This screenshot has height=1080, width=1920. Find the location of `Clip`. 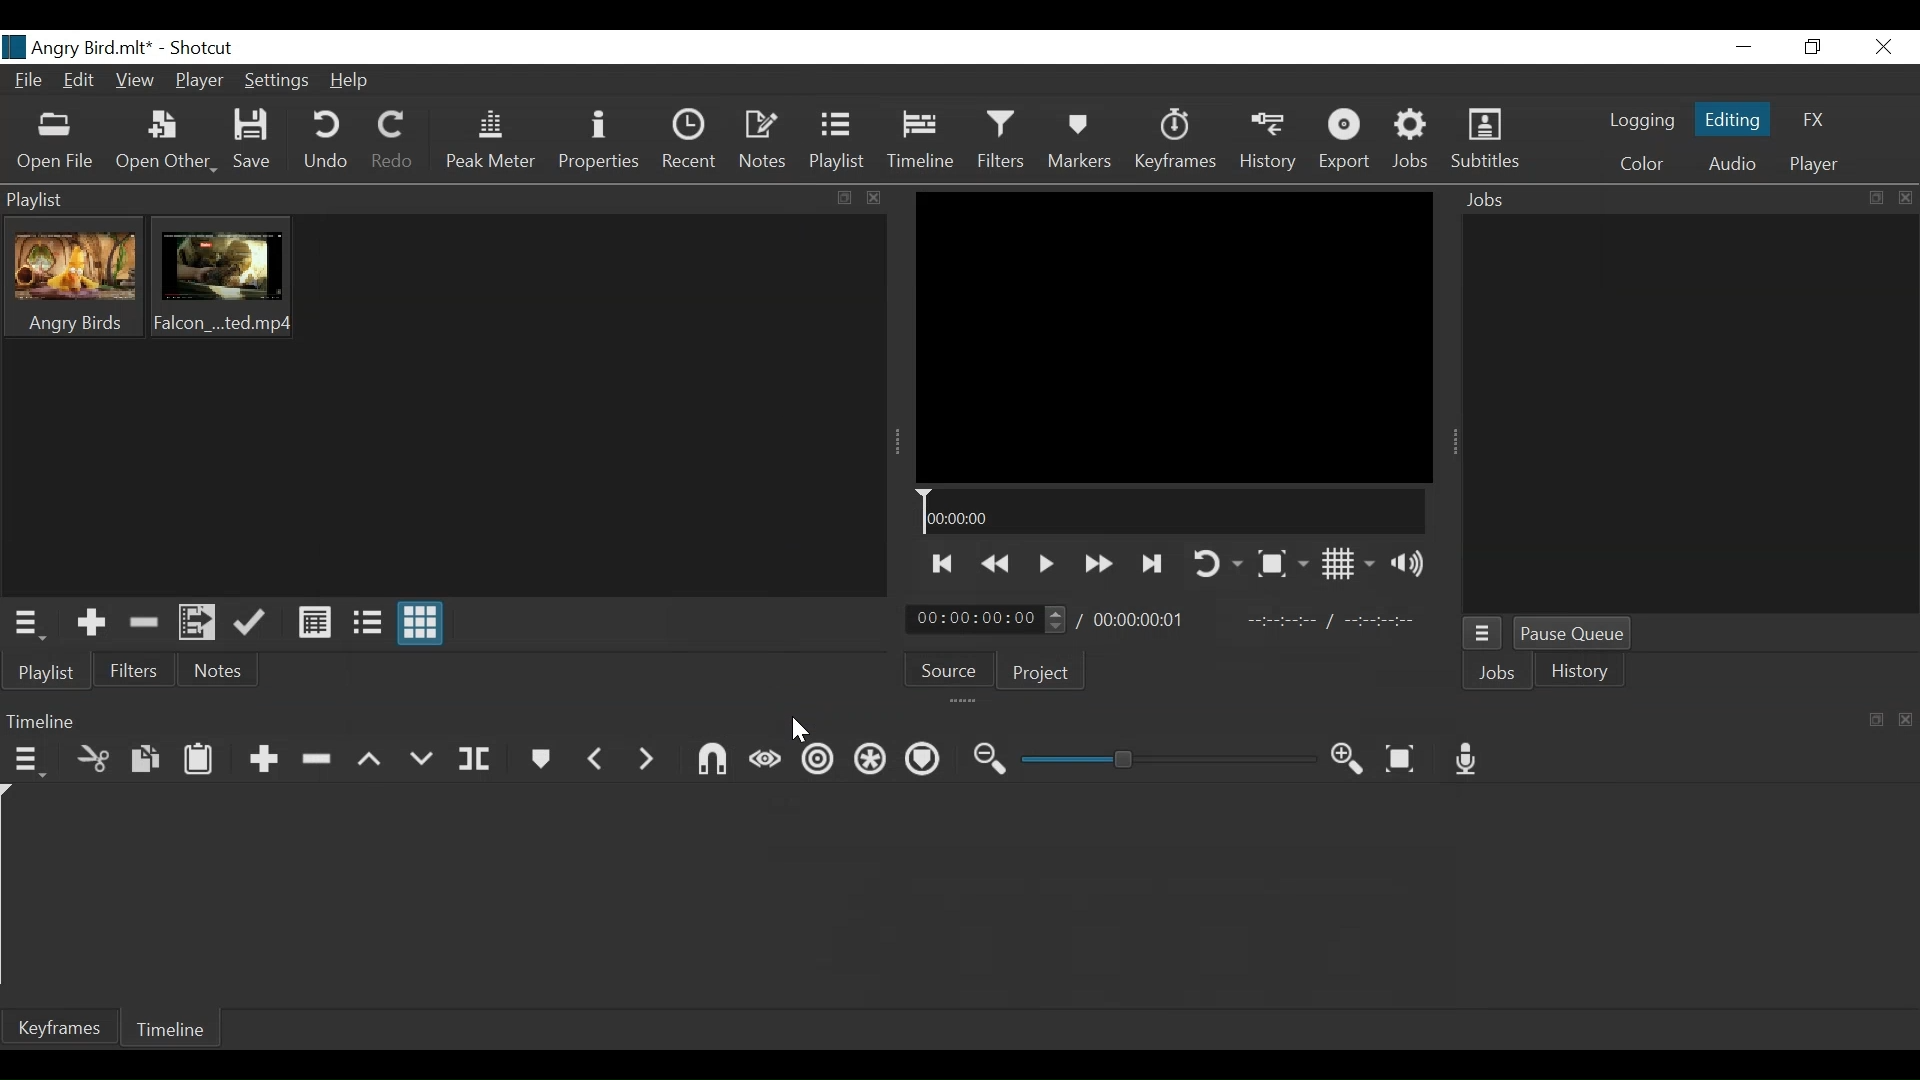

Clip is located at coordinates (221, 277).